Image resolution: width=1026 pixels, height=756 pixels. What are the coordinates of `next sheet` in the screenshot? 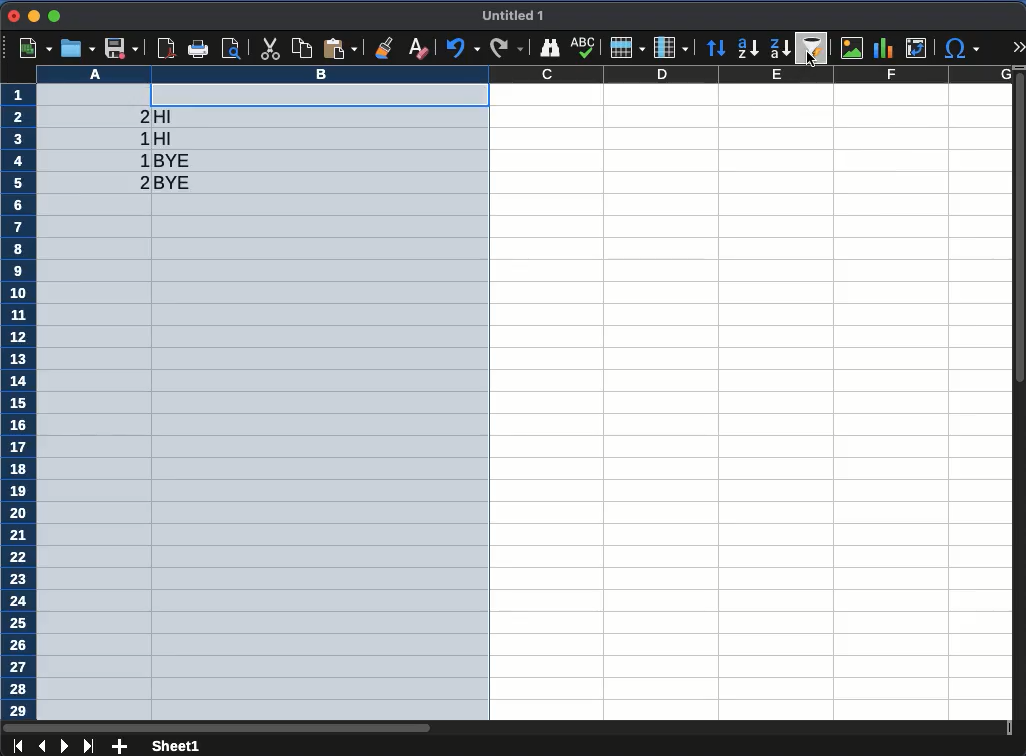 It's located at (67, 746).